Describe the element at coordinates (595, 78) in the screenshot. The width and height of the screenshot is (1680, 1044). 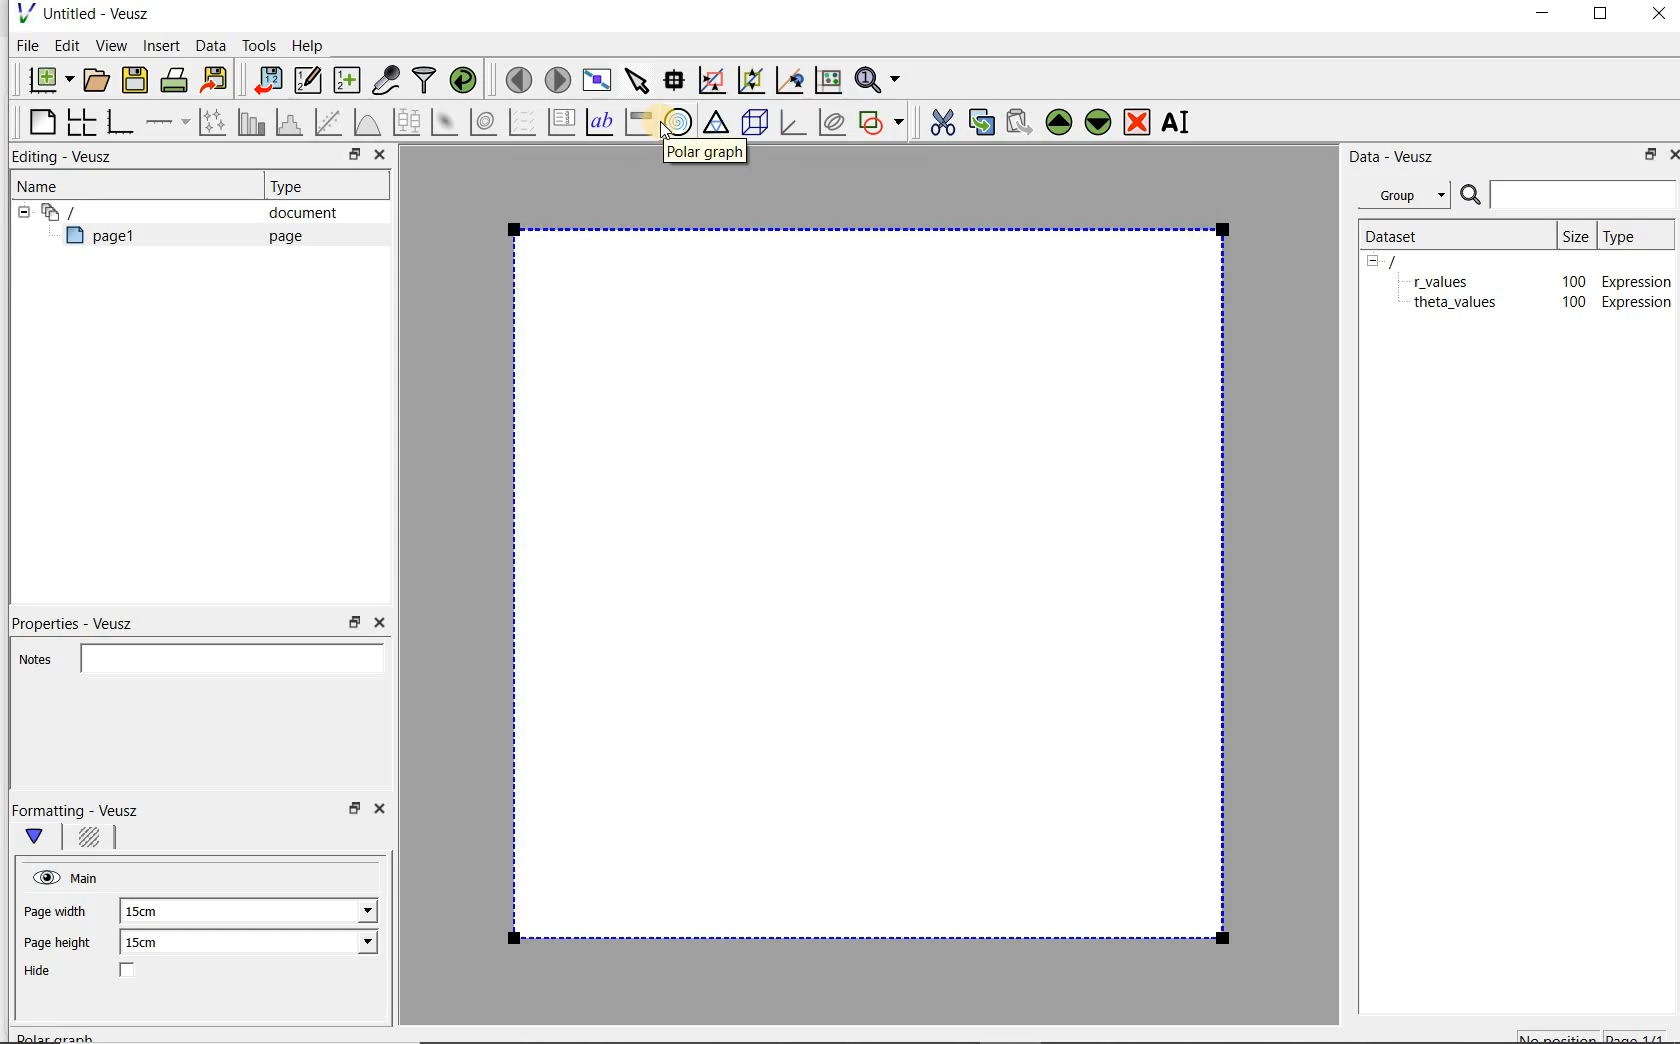
I see `view plot full screen` at that location.